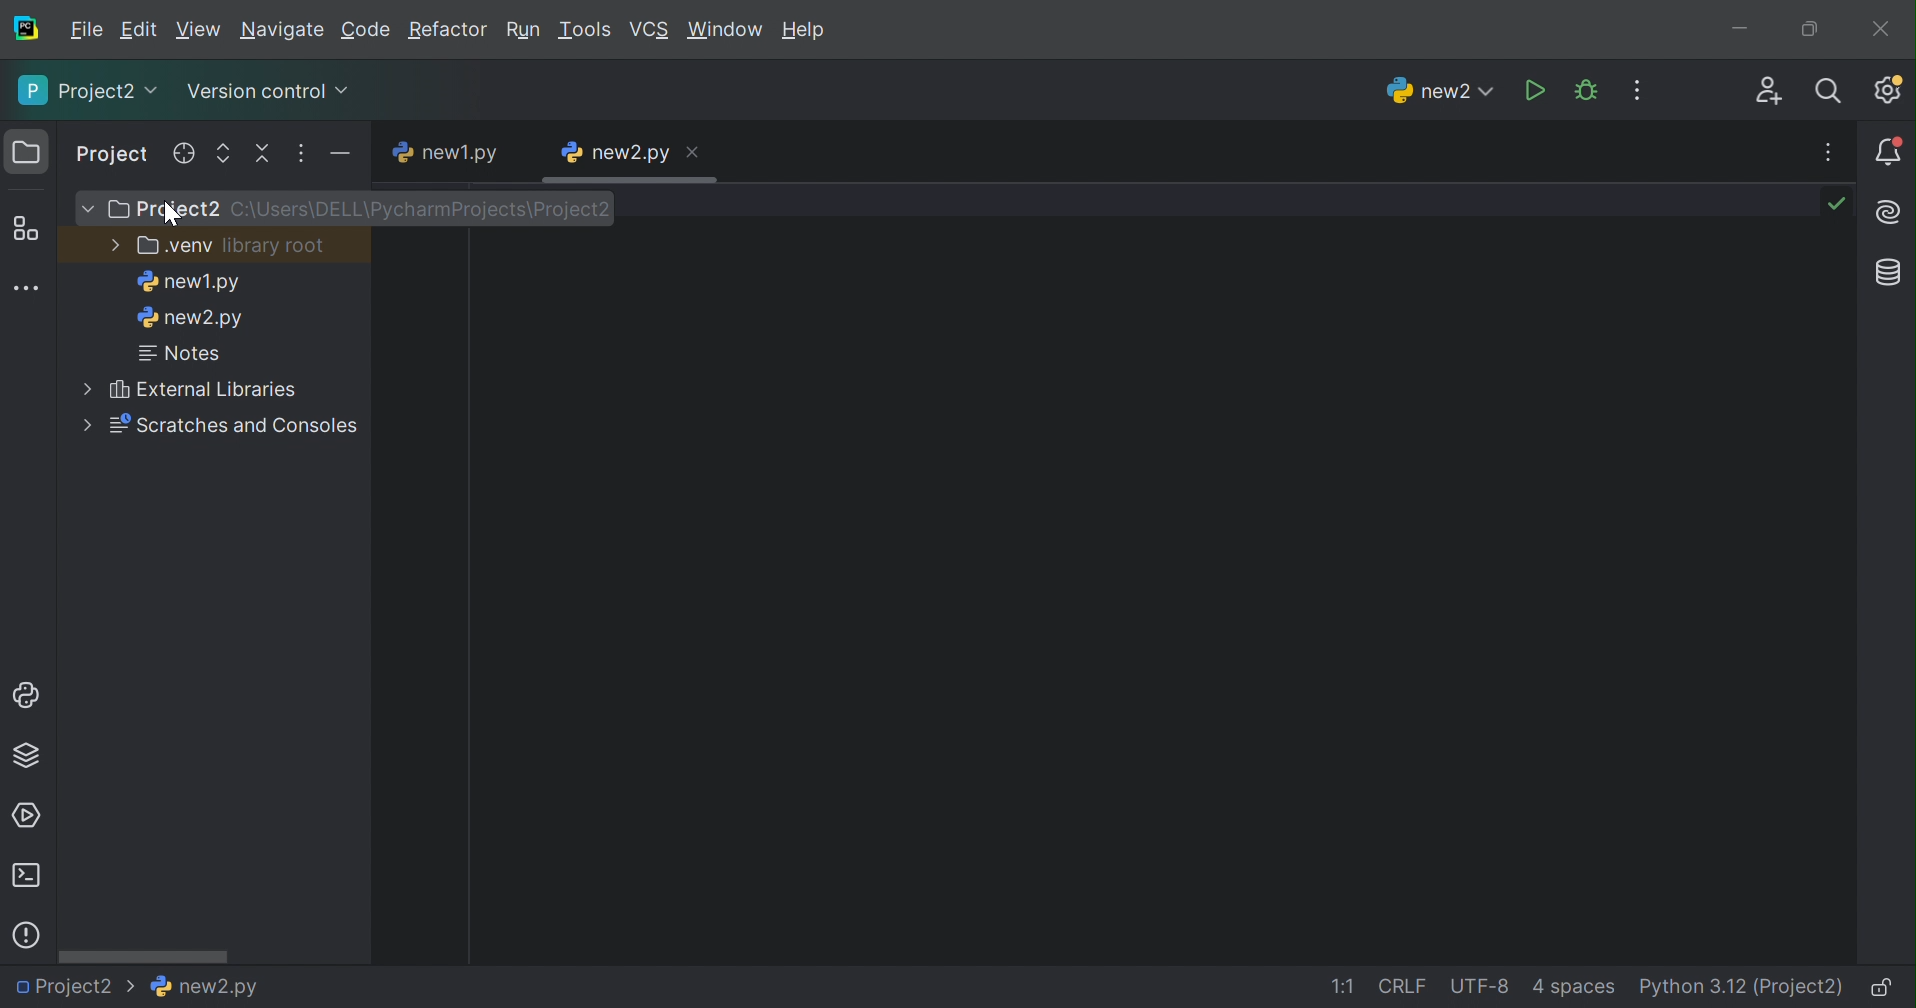 The width and height of the screenshot is (1916, 1008). I want to click on Notifications, so click(1889, 152).